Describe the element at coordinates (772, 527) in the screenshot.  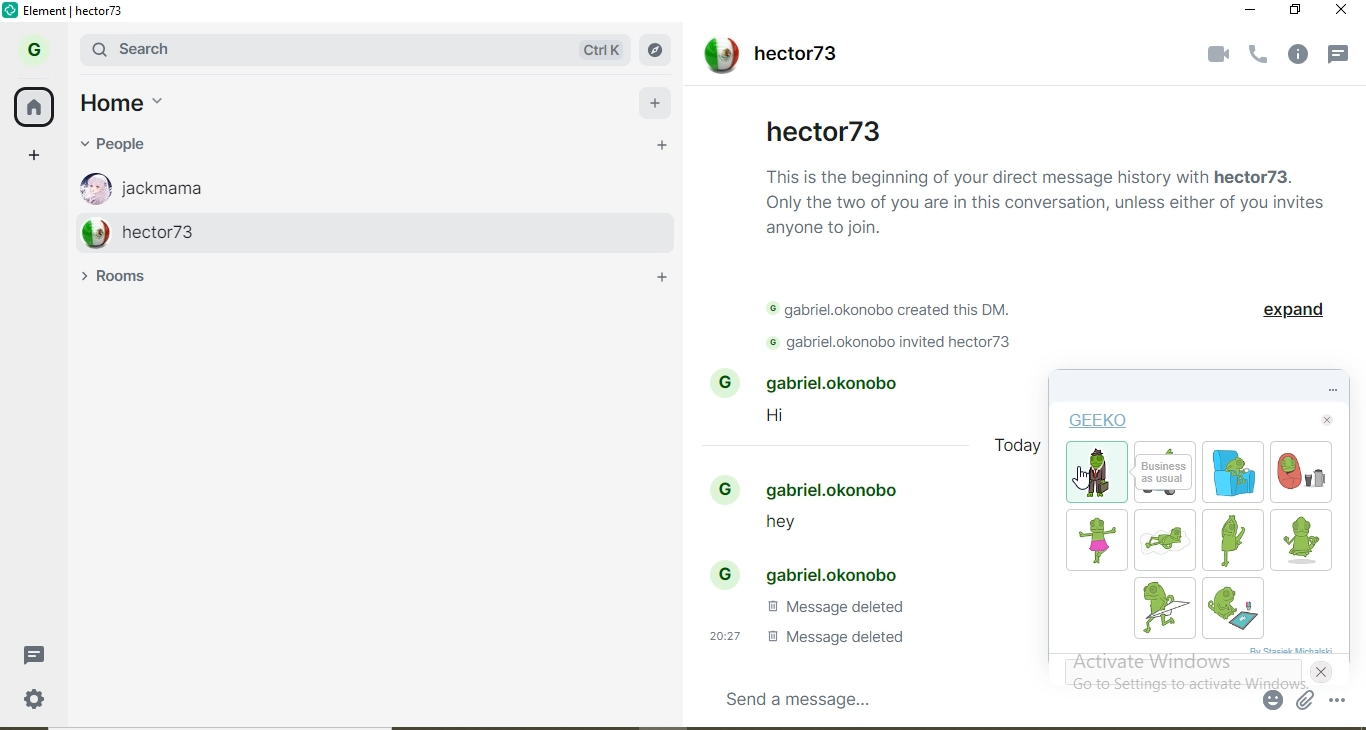
I see `hey` at that location.